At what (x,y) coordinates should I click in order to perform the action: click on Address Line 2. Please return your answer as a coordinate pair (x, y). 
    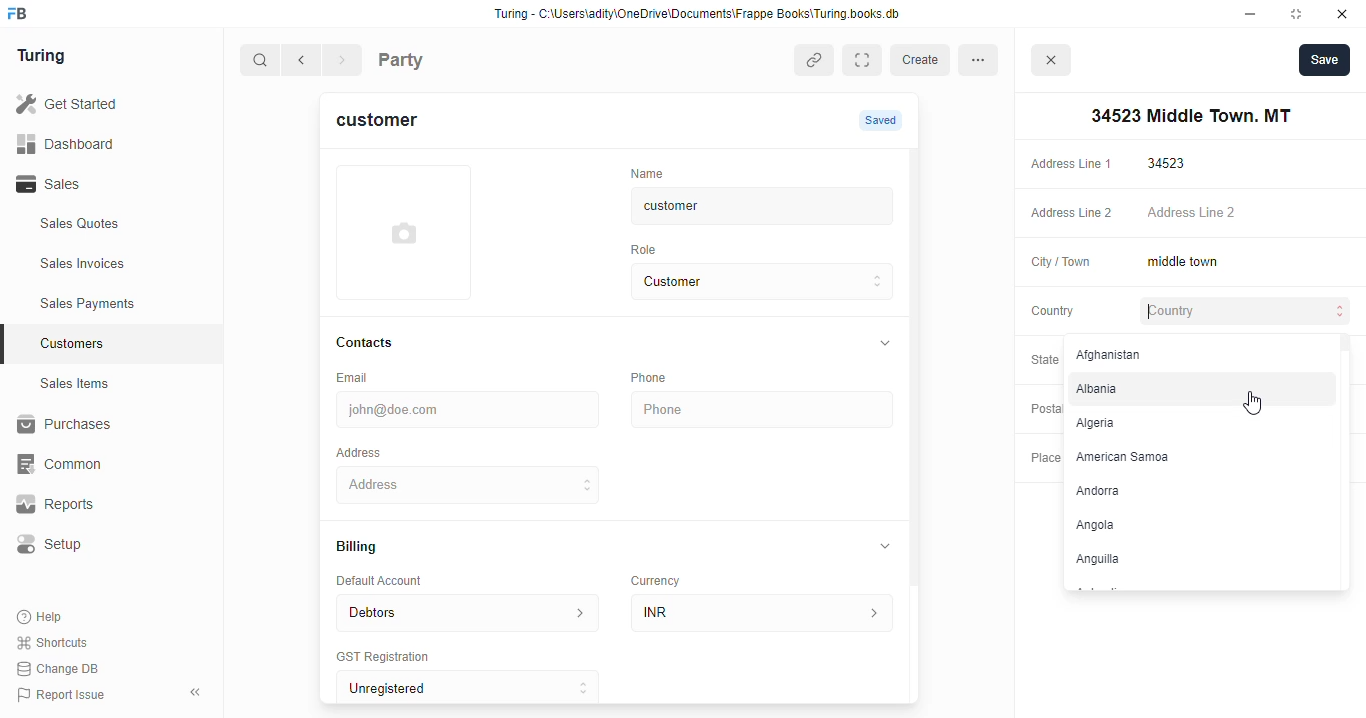
    Looking at the image, I should click on (1067, 214).